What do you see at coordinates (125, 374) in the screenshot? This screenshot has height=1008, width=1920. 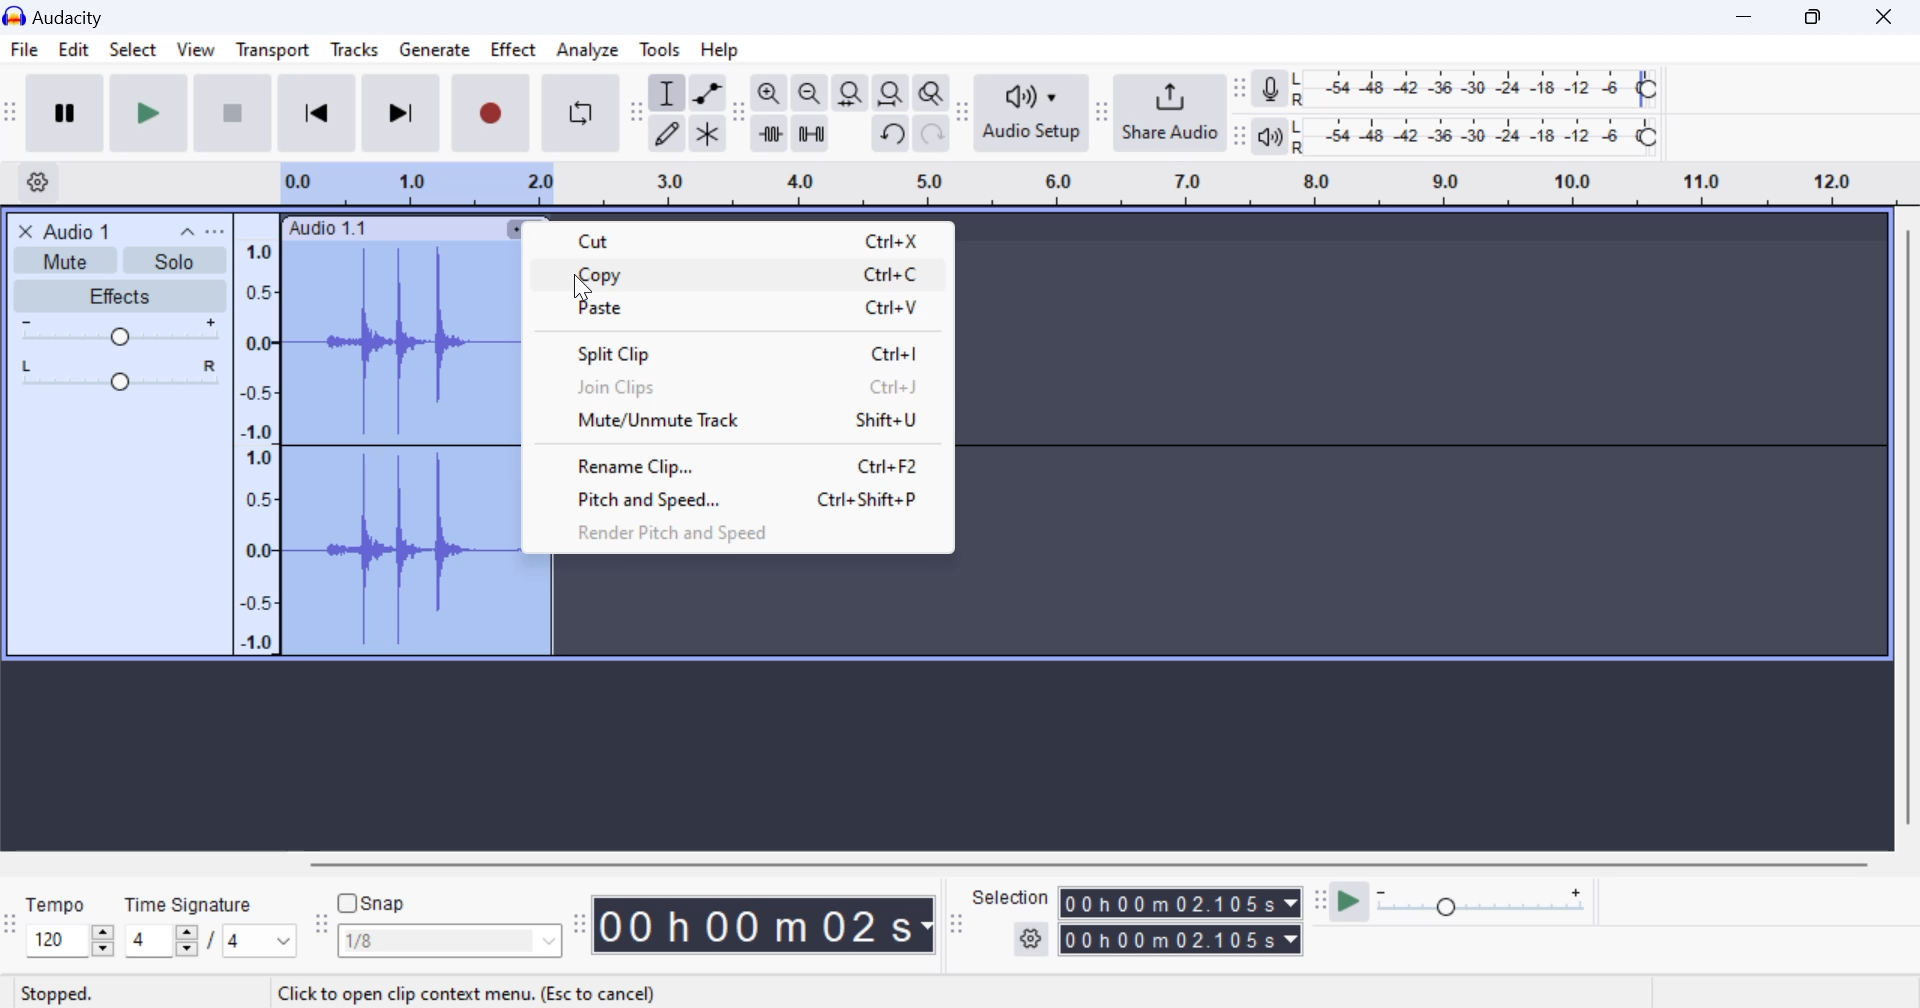 I see `Pan Center` at bounding box center [125, 374].